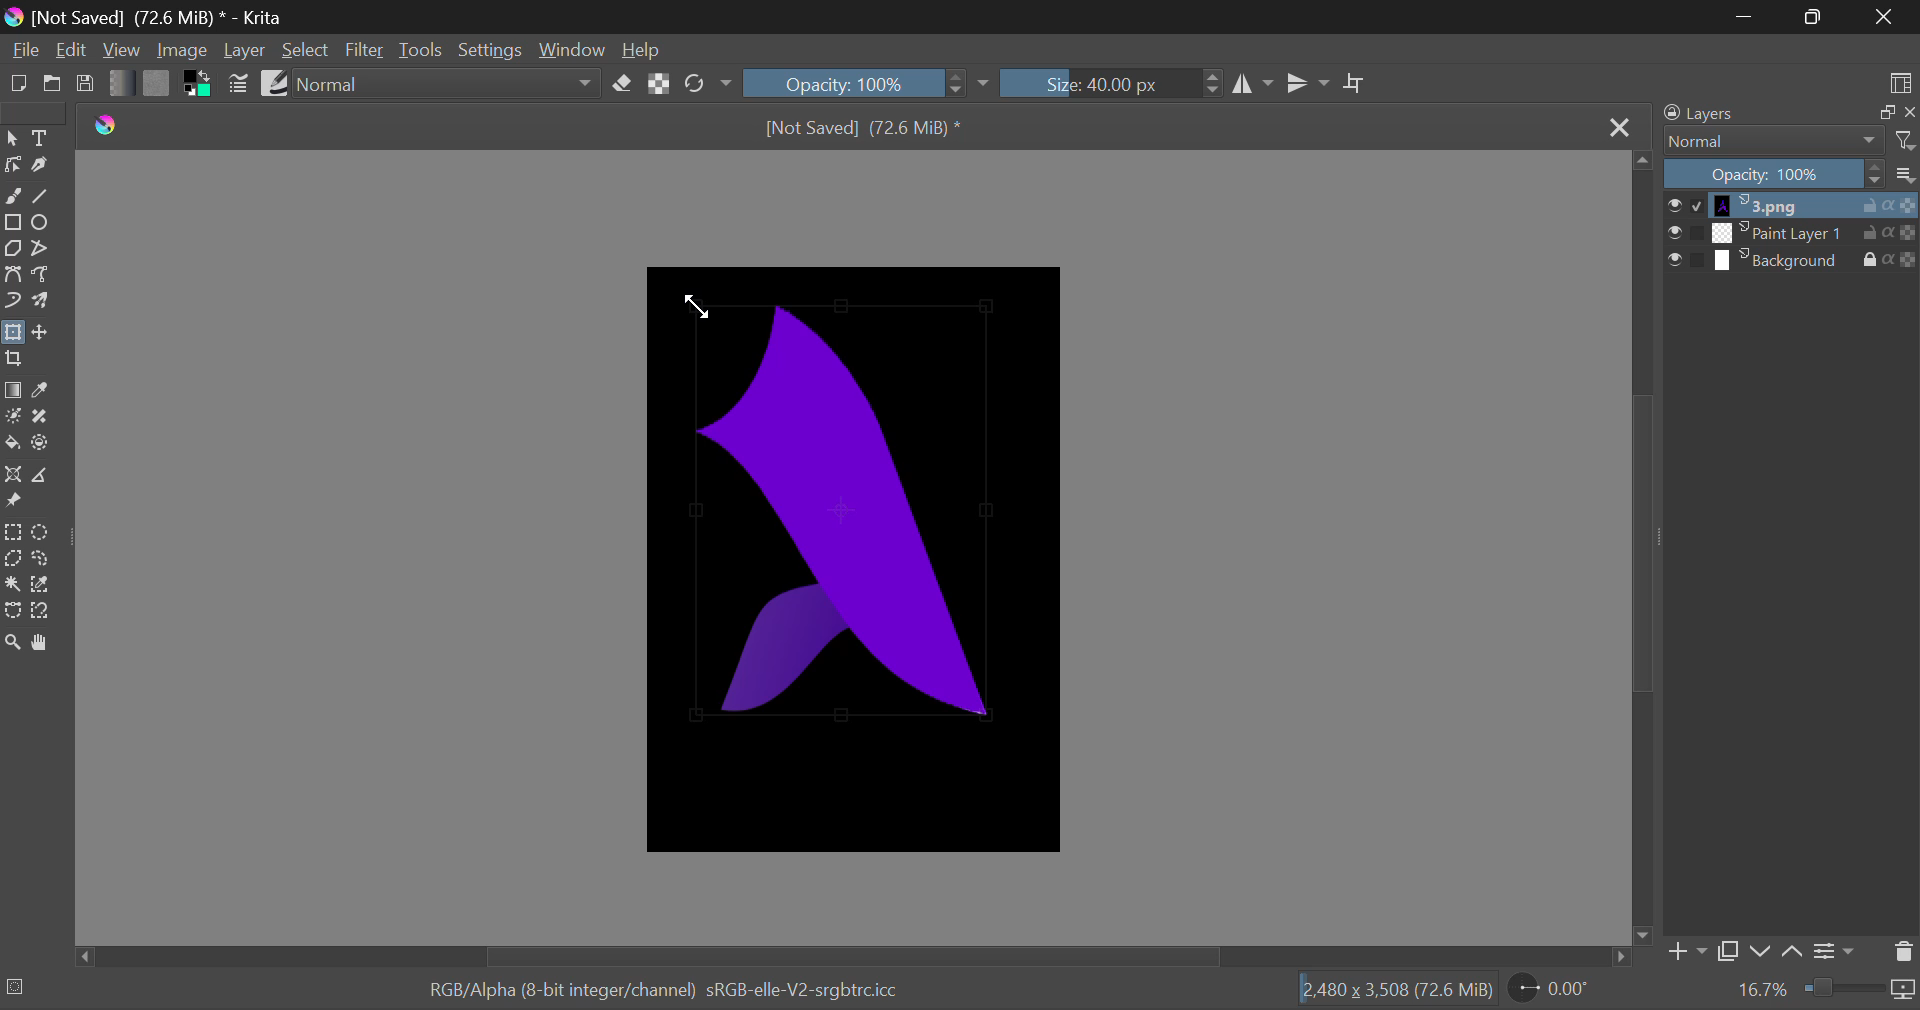 This screenshot has height=1010, width=1920. I want to click on Close, so click(1616, 132).